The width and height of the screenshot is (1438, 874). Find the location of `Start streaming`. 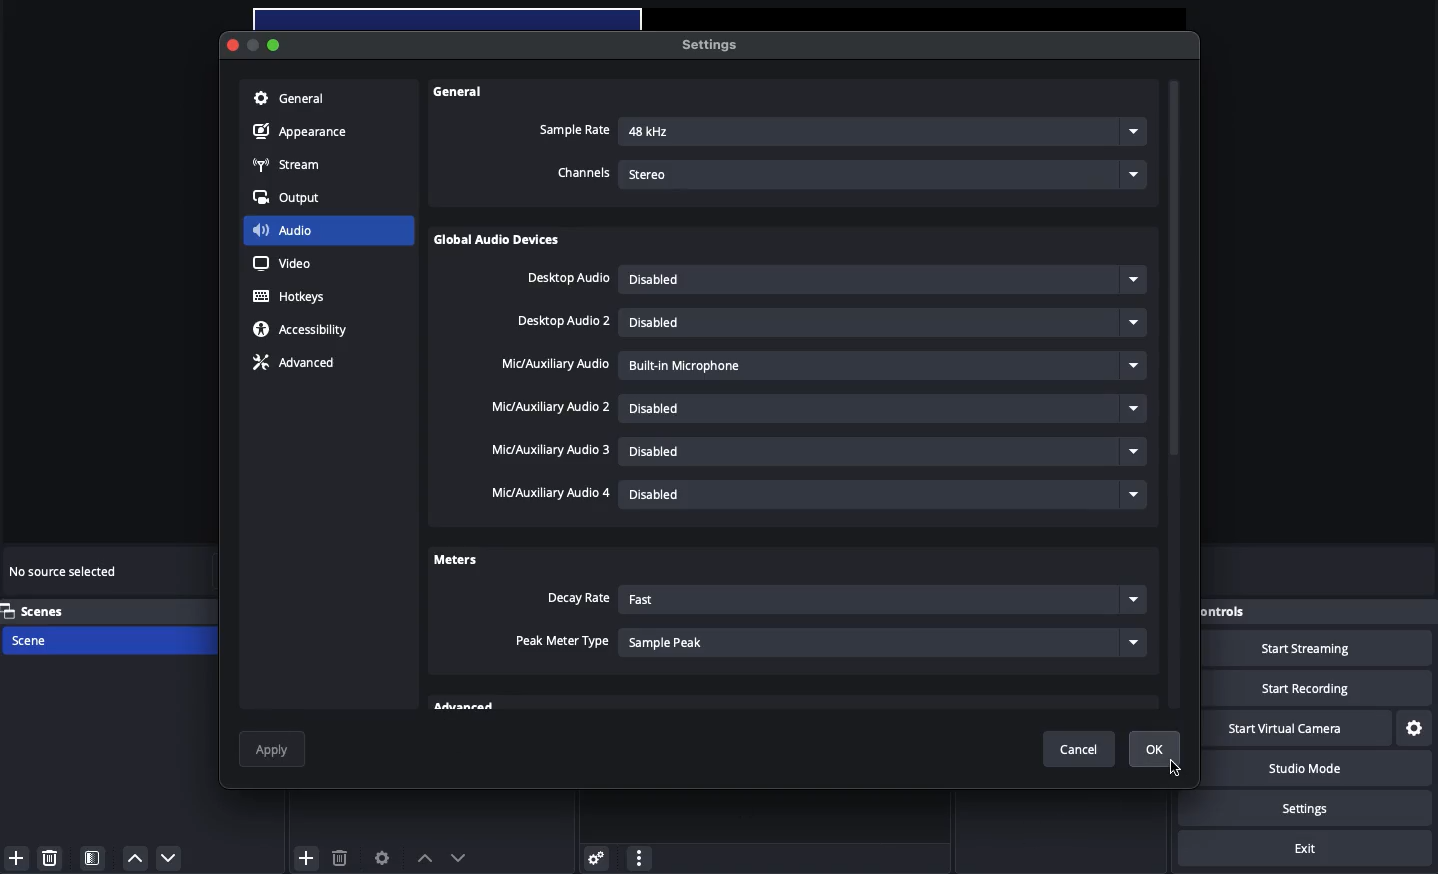

Start streaming is located at coordinates (1322, 649).